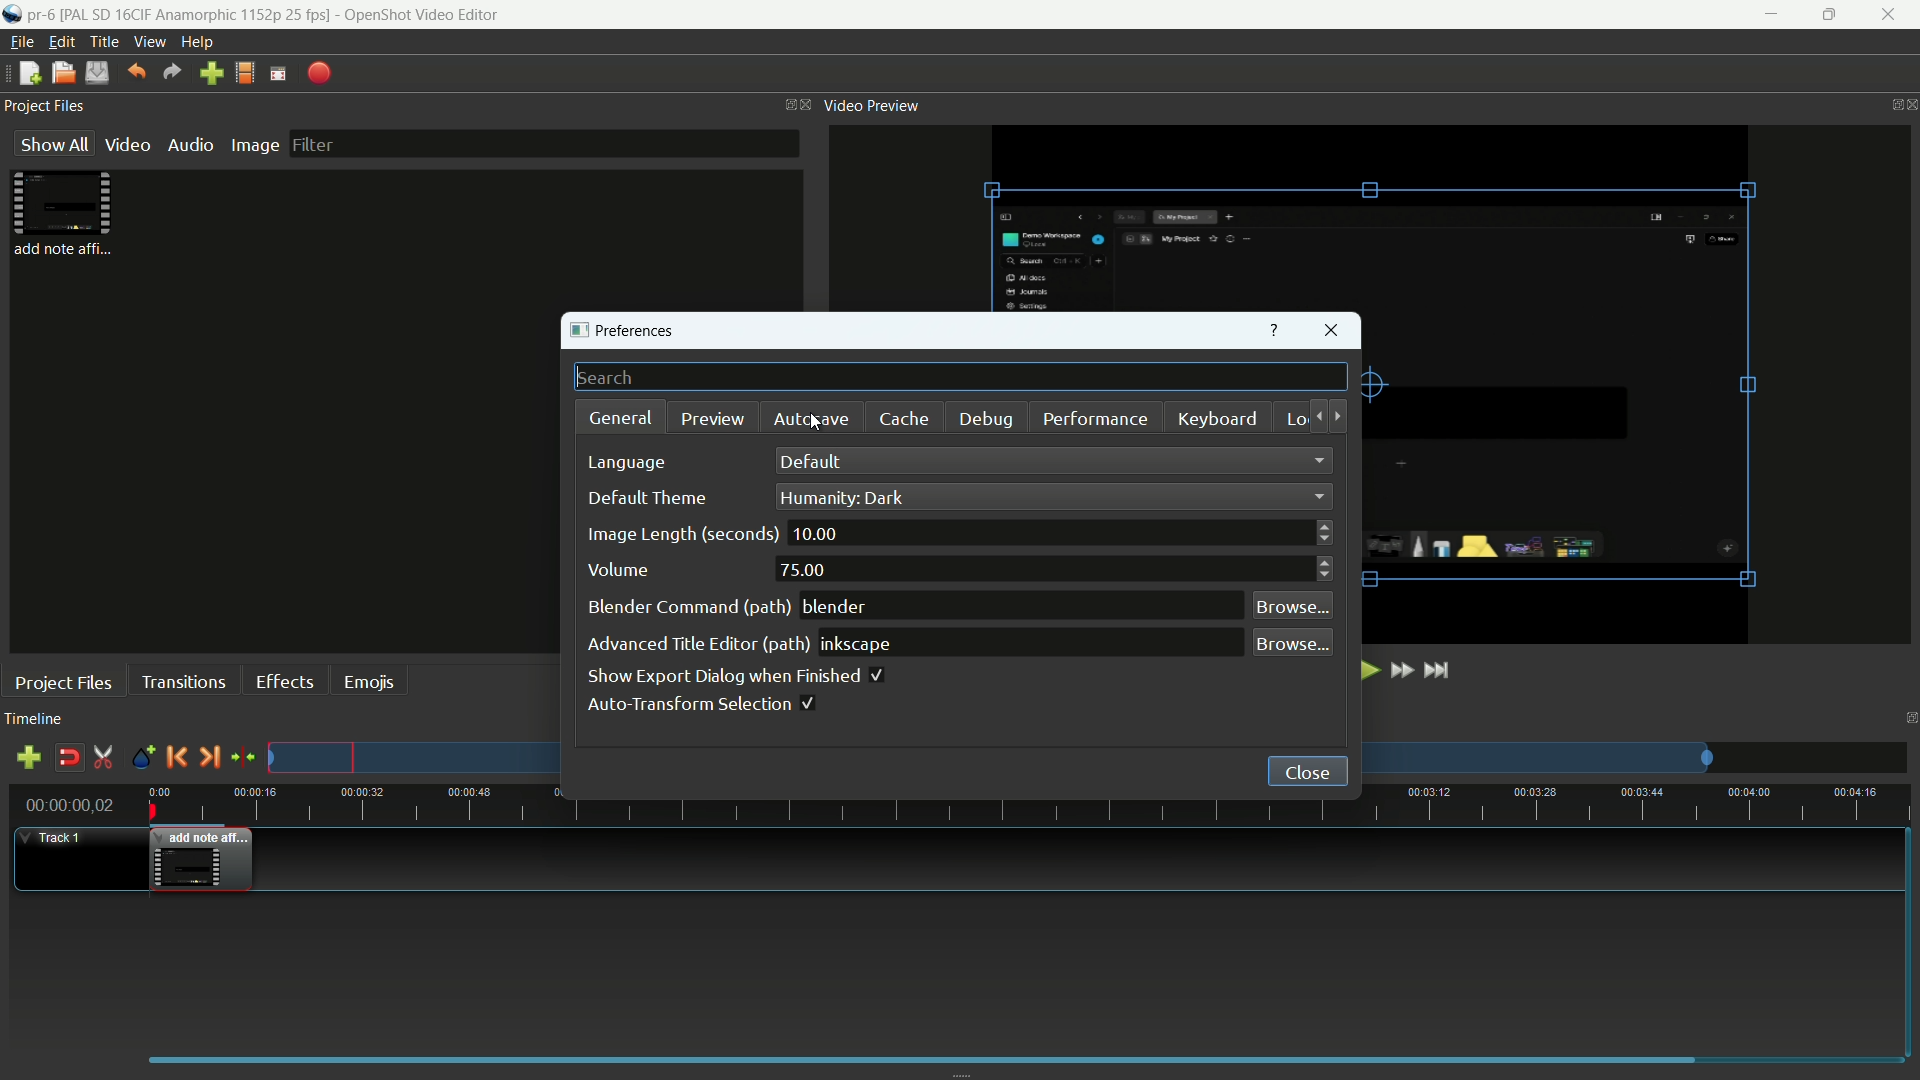 This screenshot has width=1920, height=1080. Describe the element at coordinates (1912, 105) in the screenshot. I see `close video preview` at that location.